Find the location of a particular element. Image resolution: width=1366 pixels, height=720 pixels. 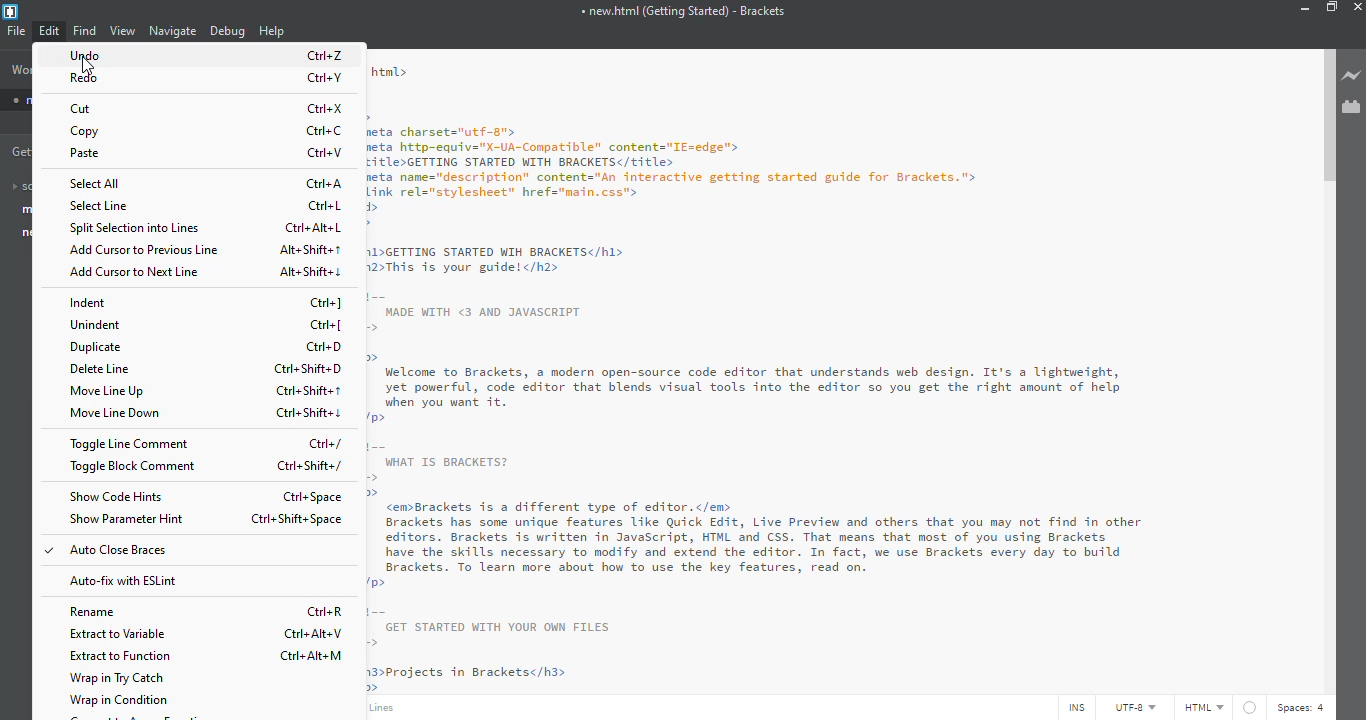

undo is located at coordinates (91, 56).